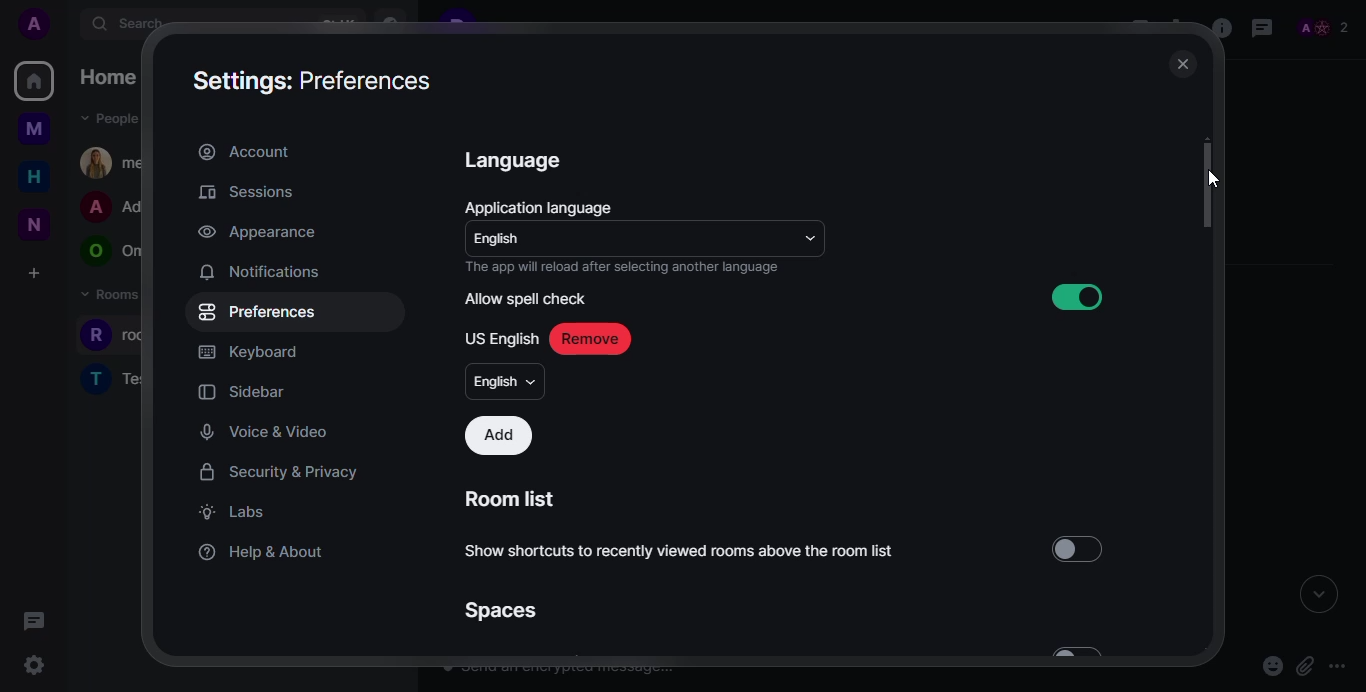 The image size is (1366, 692). What do you see at coordinates (112, 252) in the screenshot?
I see `people room` at bounding box center [112, 252].